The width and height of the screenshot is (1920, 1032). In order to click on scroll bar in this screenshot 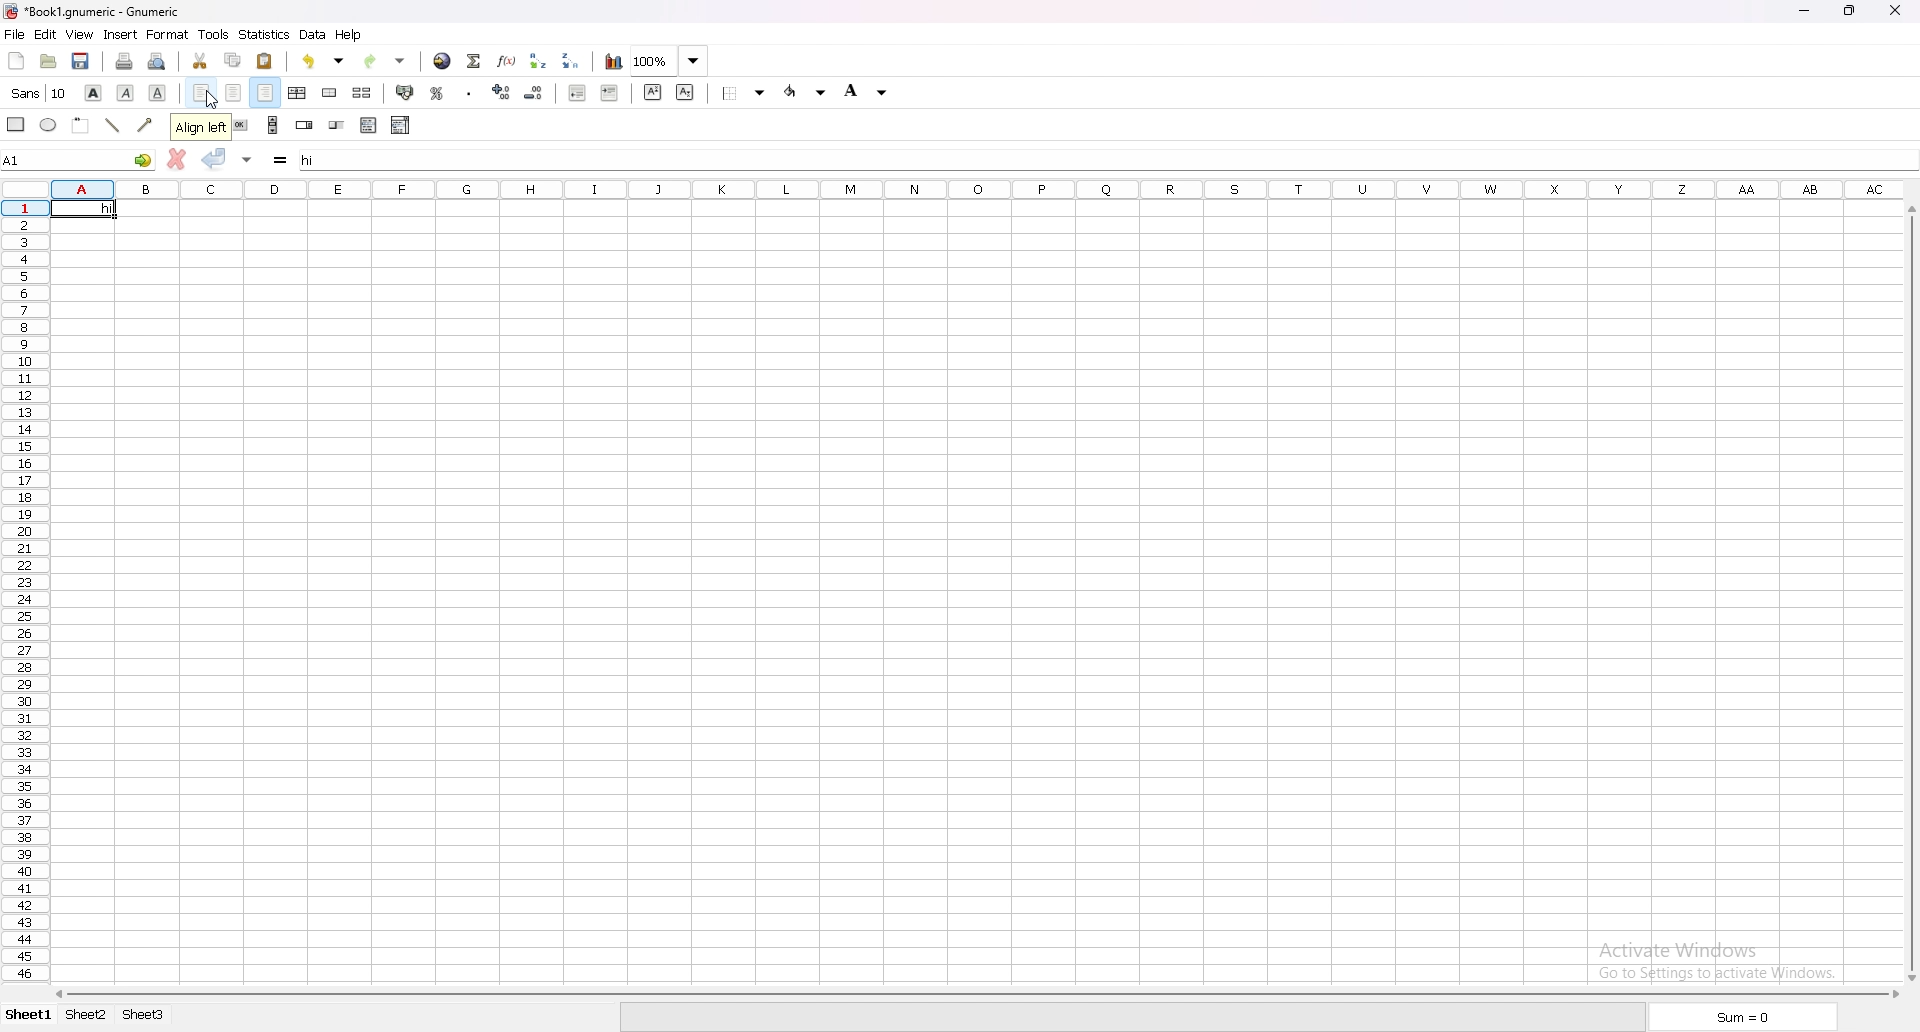, I will do `click(976, 991)`.